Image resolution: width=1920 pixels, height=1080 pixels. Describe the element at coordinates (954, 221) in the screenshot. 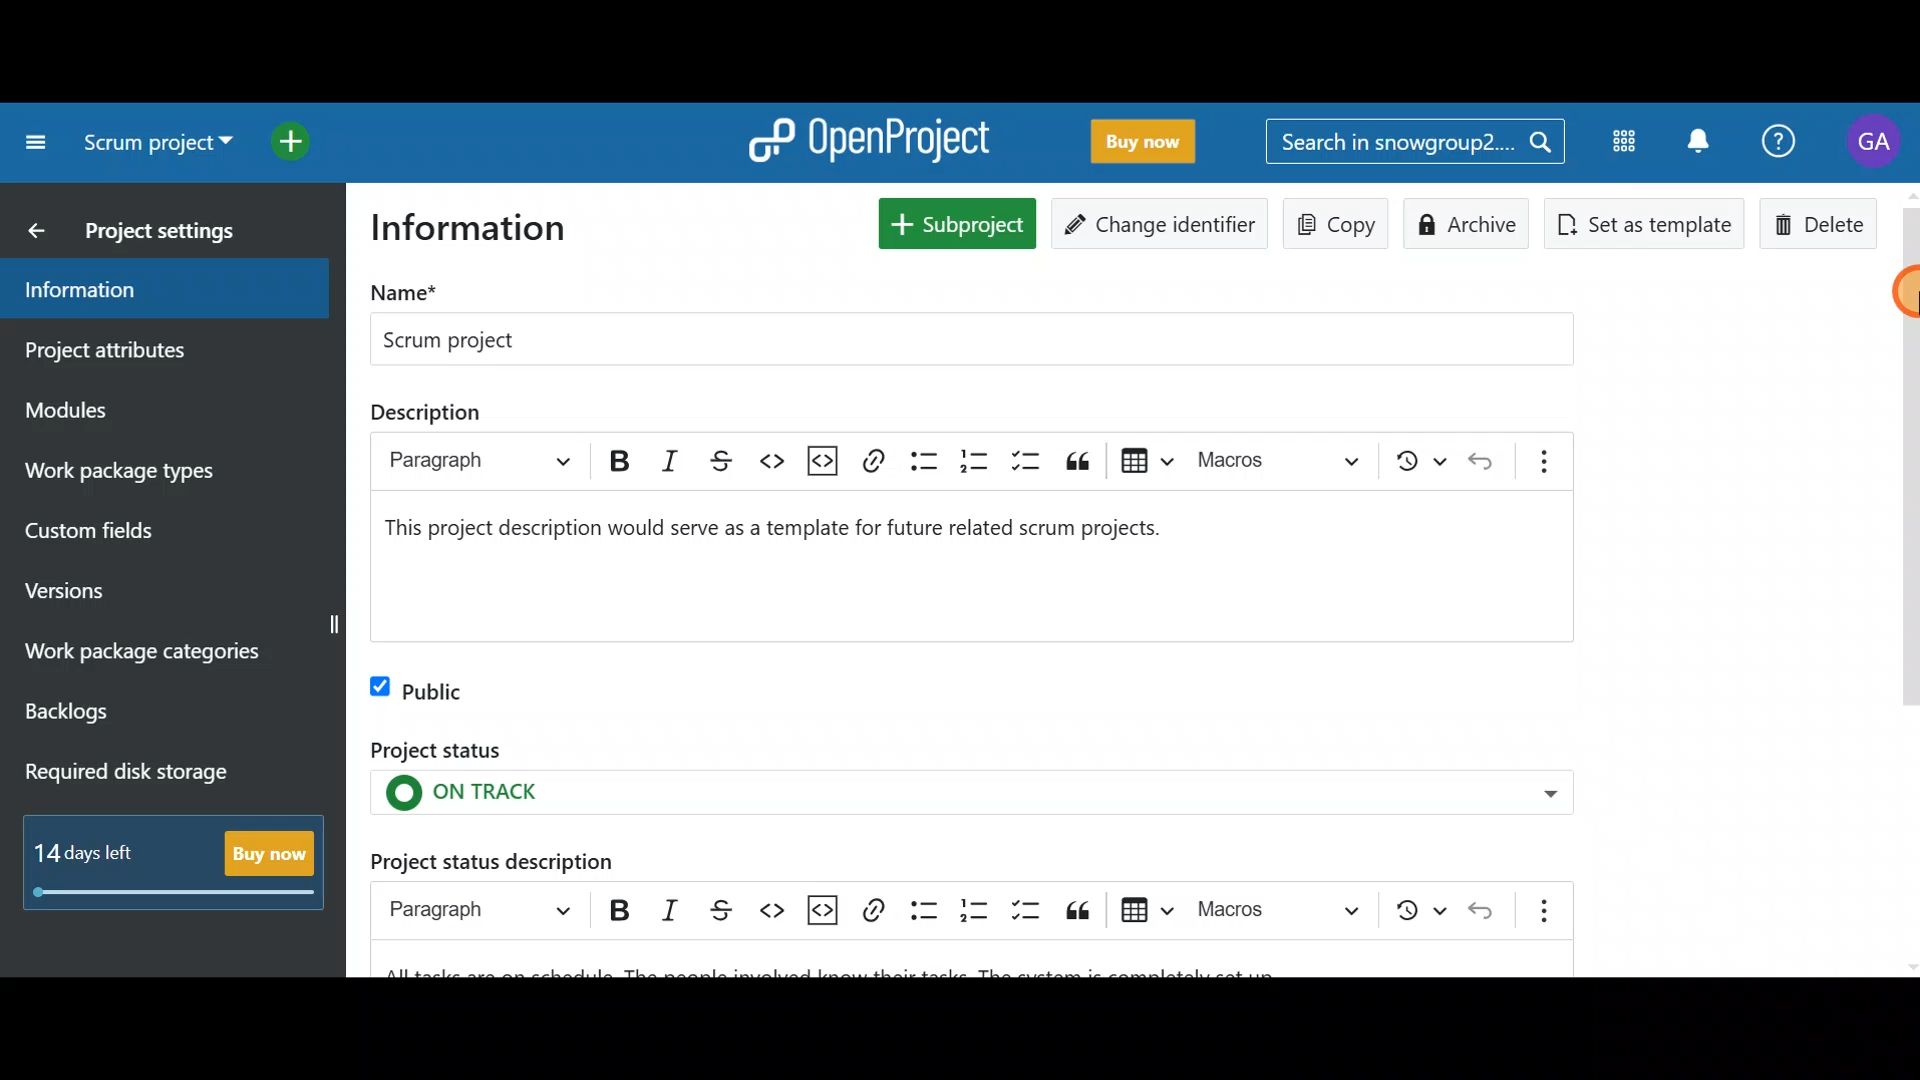

I see `New subproject` at that location.